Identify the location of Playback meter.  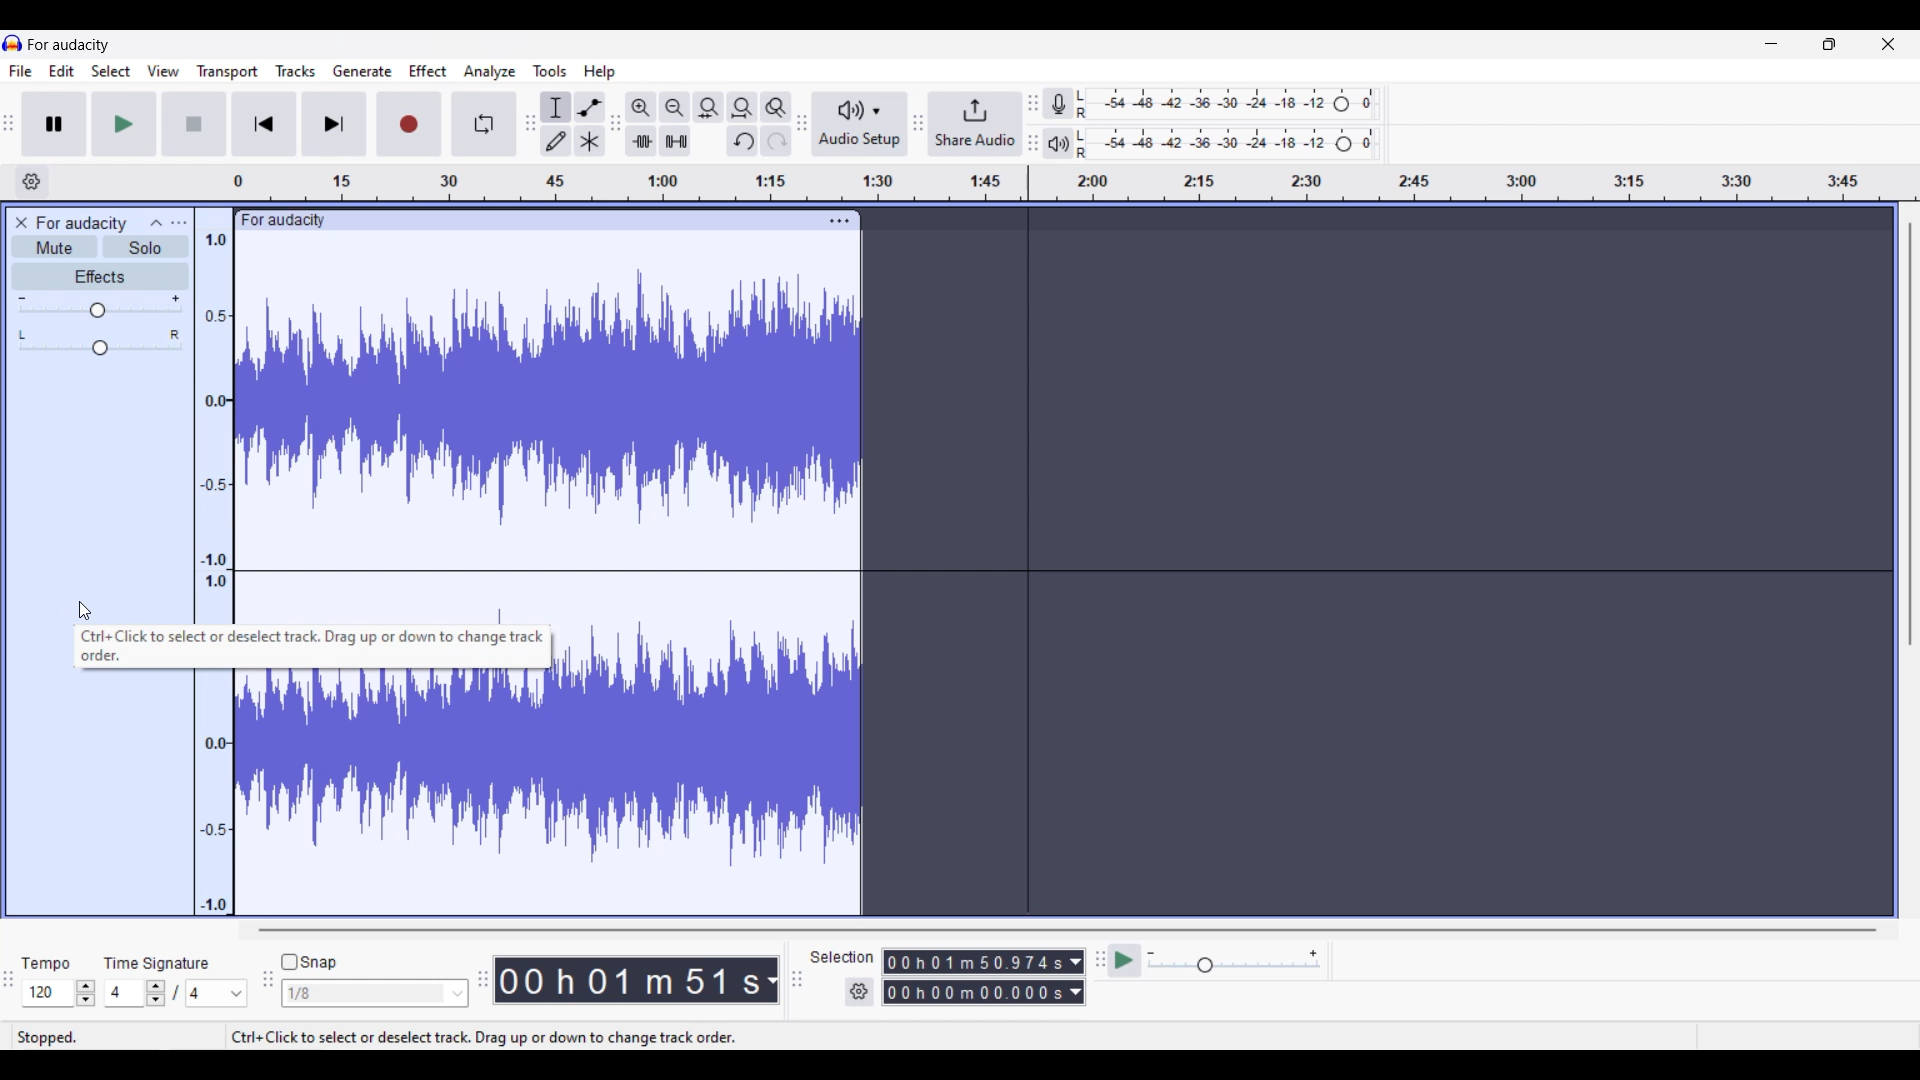
(1057, 144).